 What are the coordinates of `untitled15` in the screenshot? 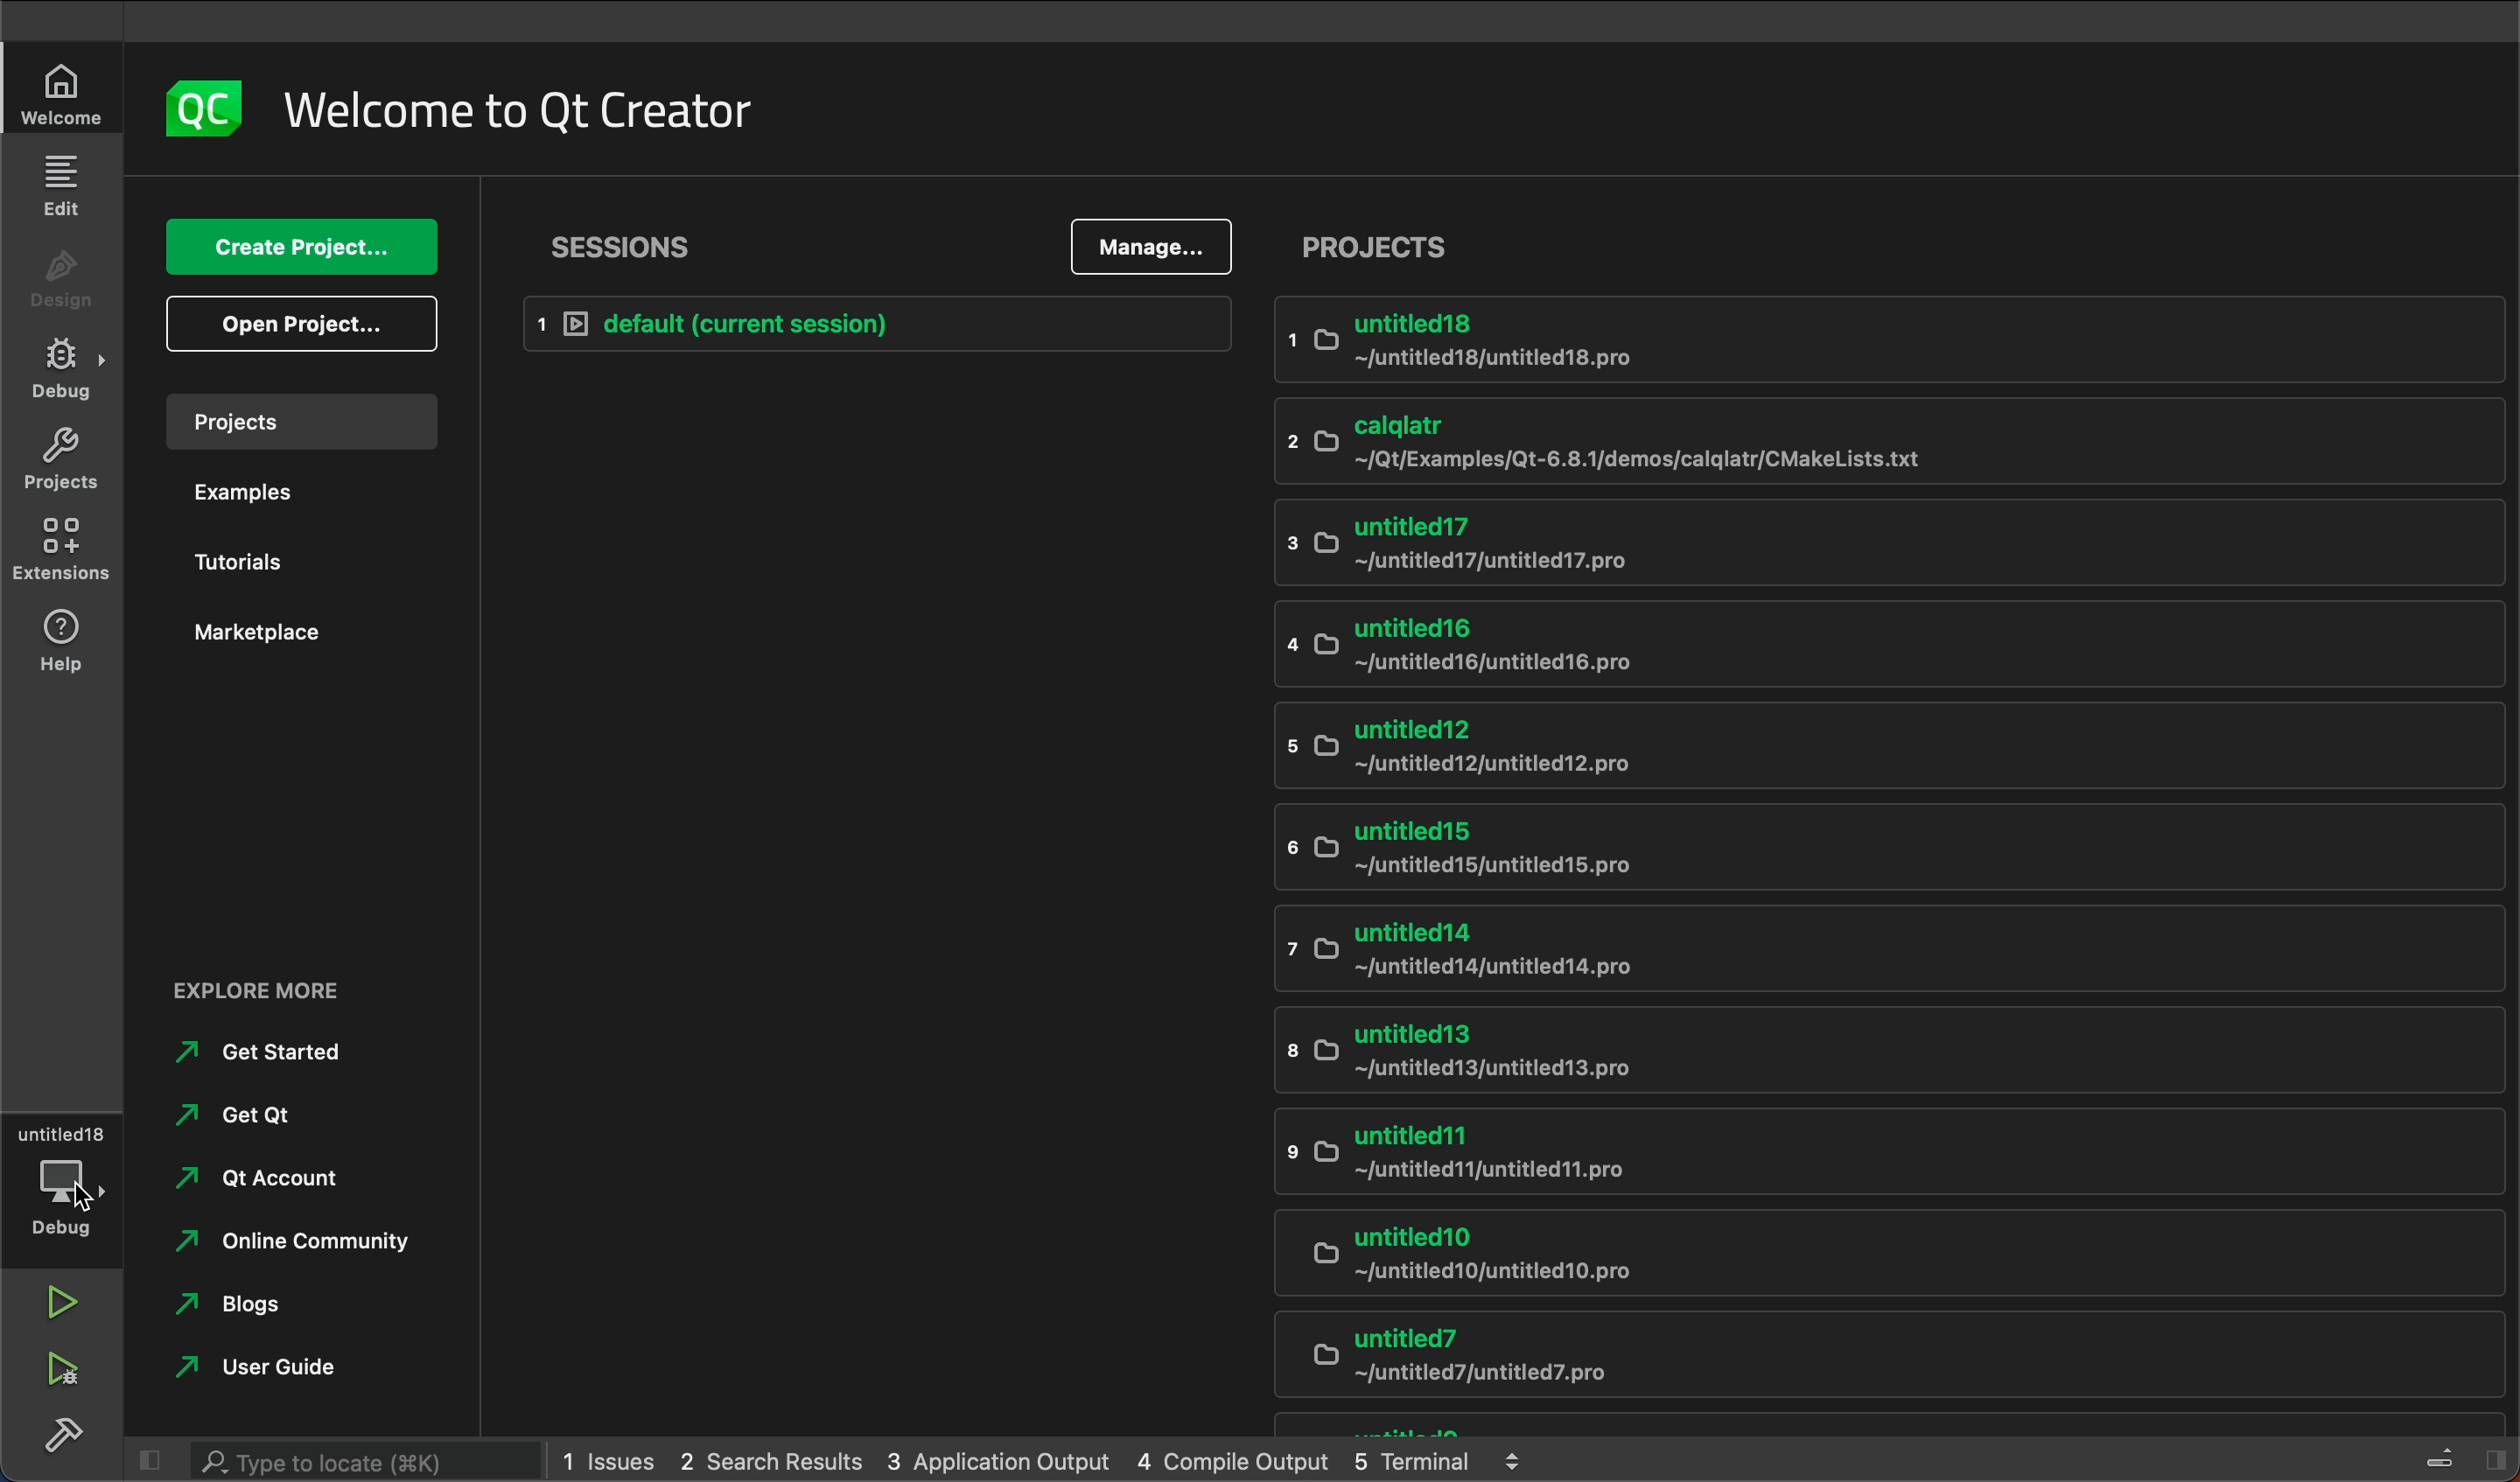 It's located at (1777, 850).